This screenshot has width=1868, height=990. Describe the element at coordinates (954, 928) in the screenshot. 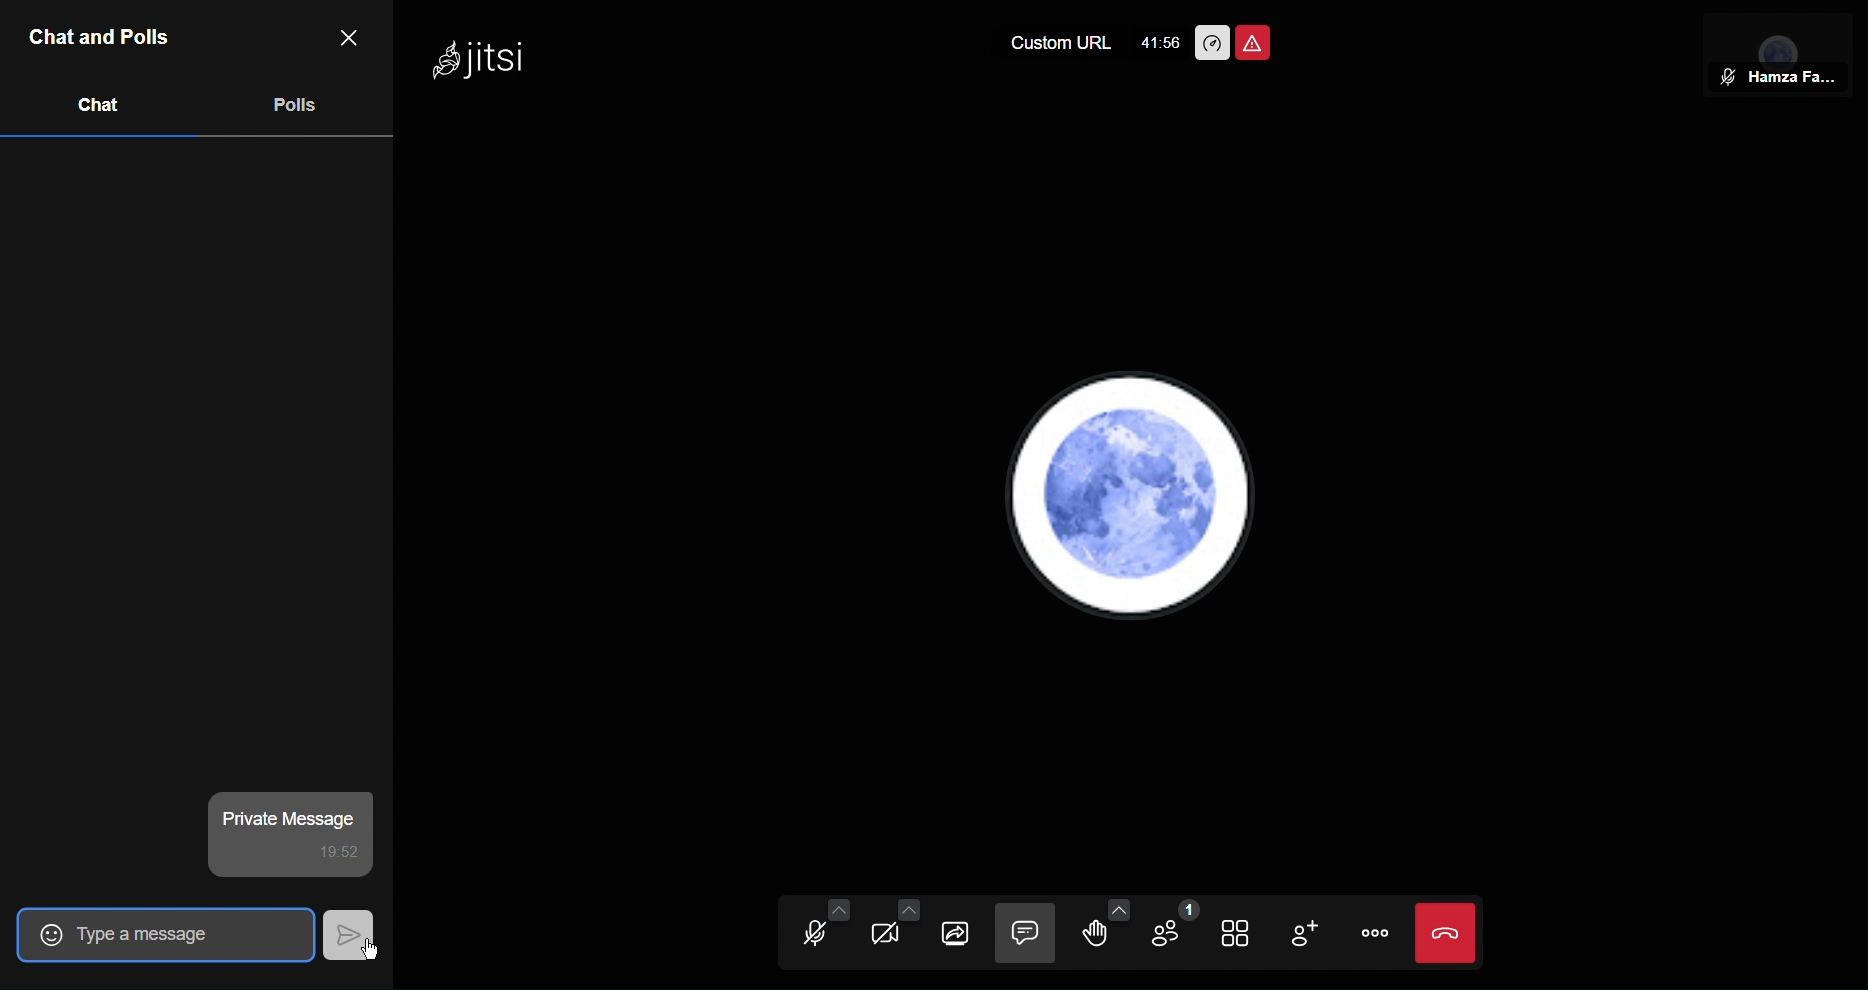

I see `Share Selection` at that location.